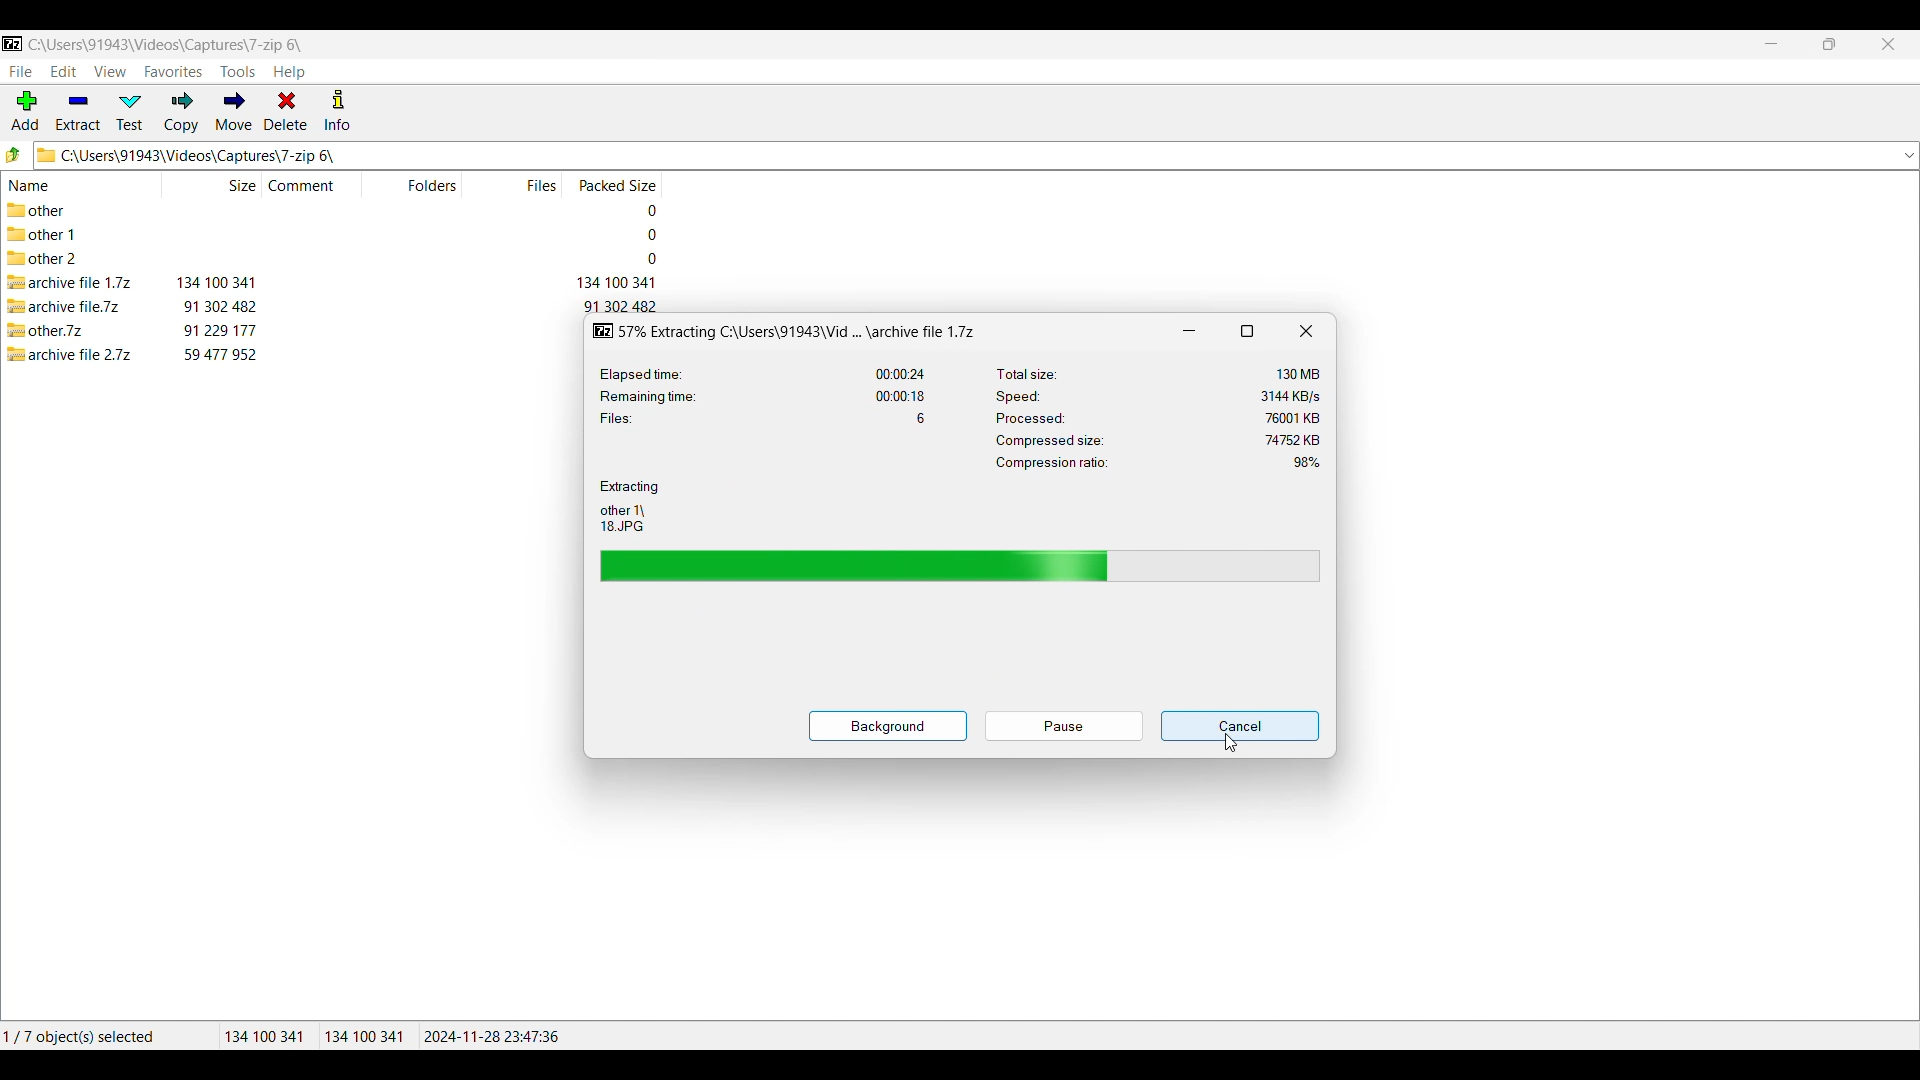 The image size is (1920, 1080). I want to click on Speed: 3144 KB/s, so click(1157, 395).